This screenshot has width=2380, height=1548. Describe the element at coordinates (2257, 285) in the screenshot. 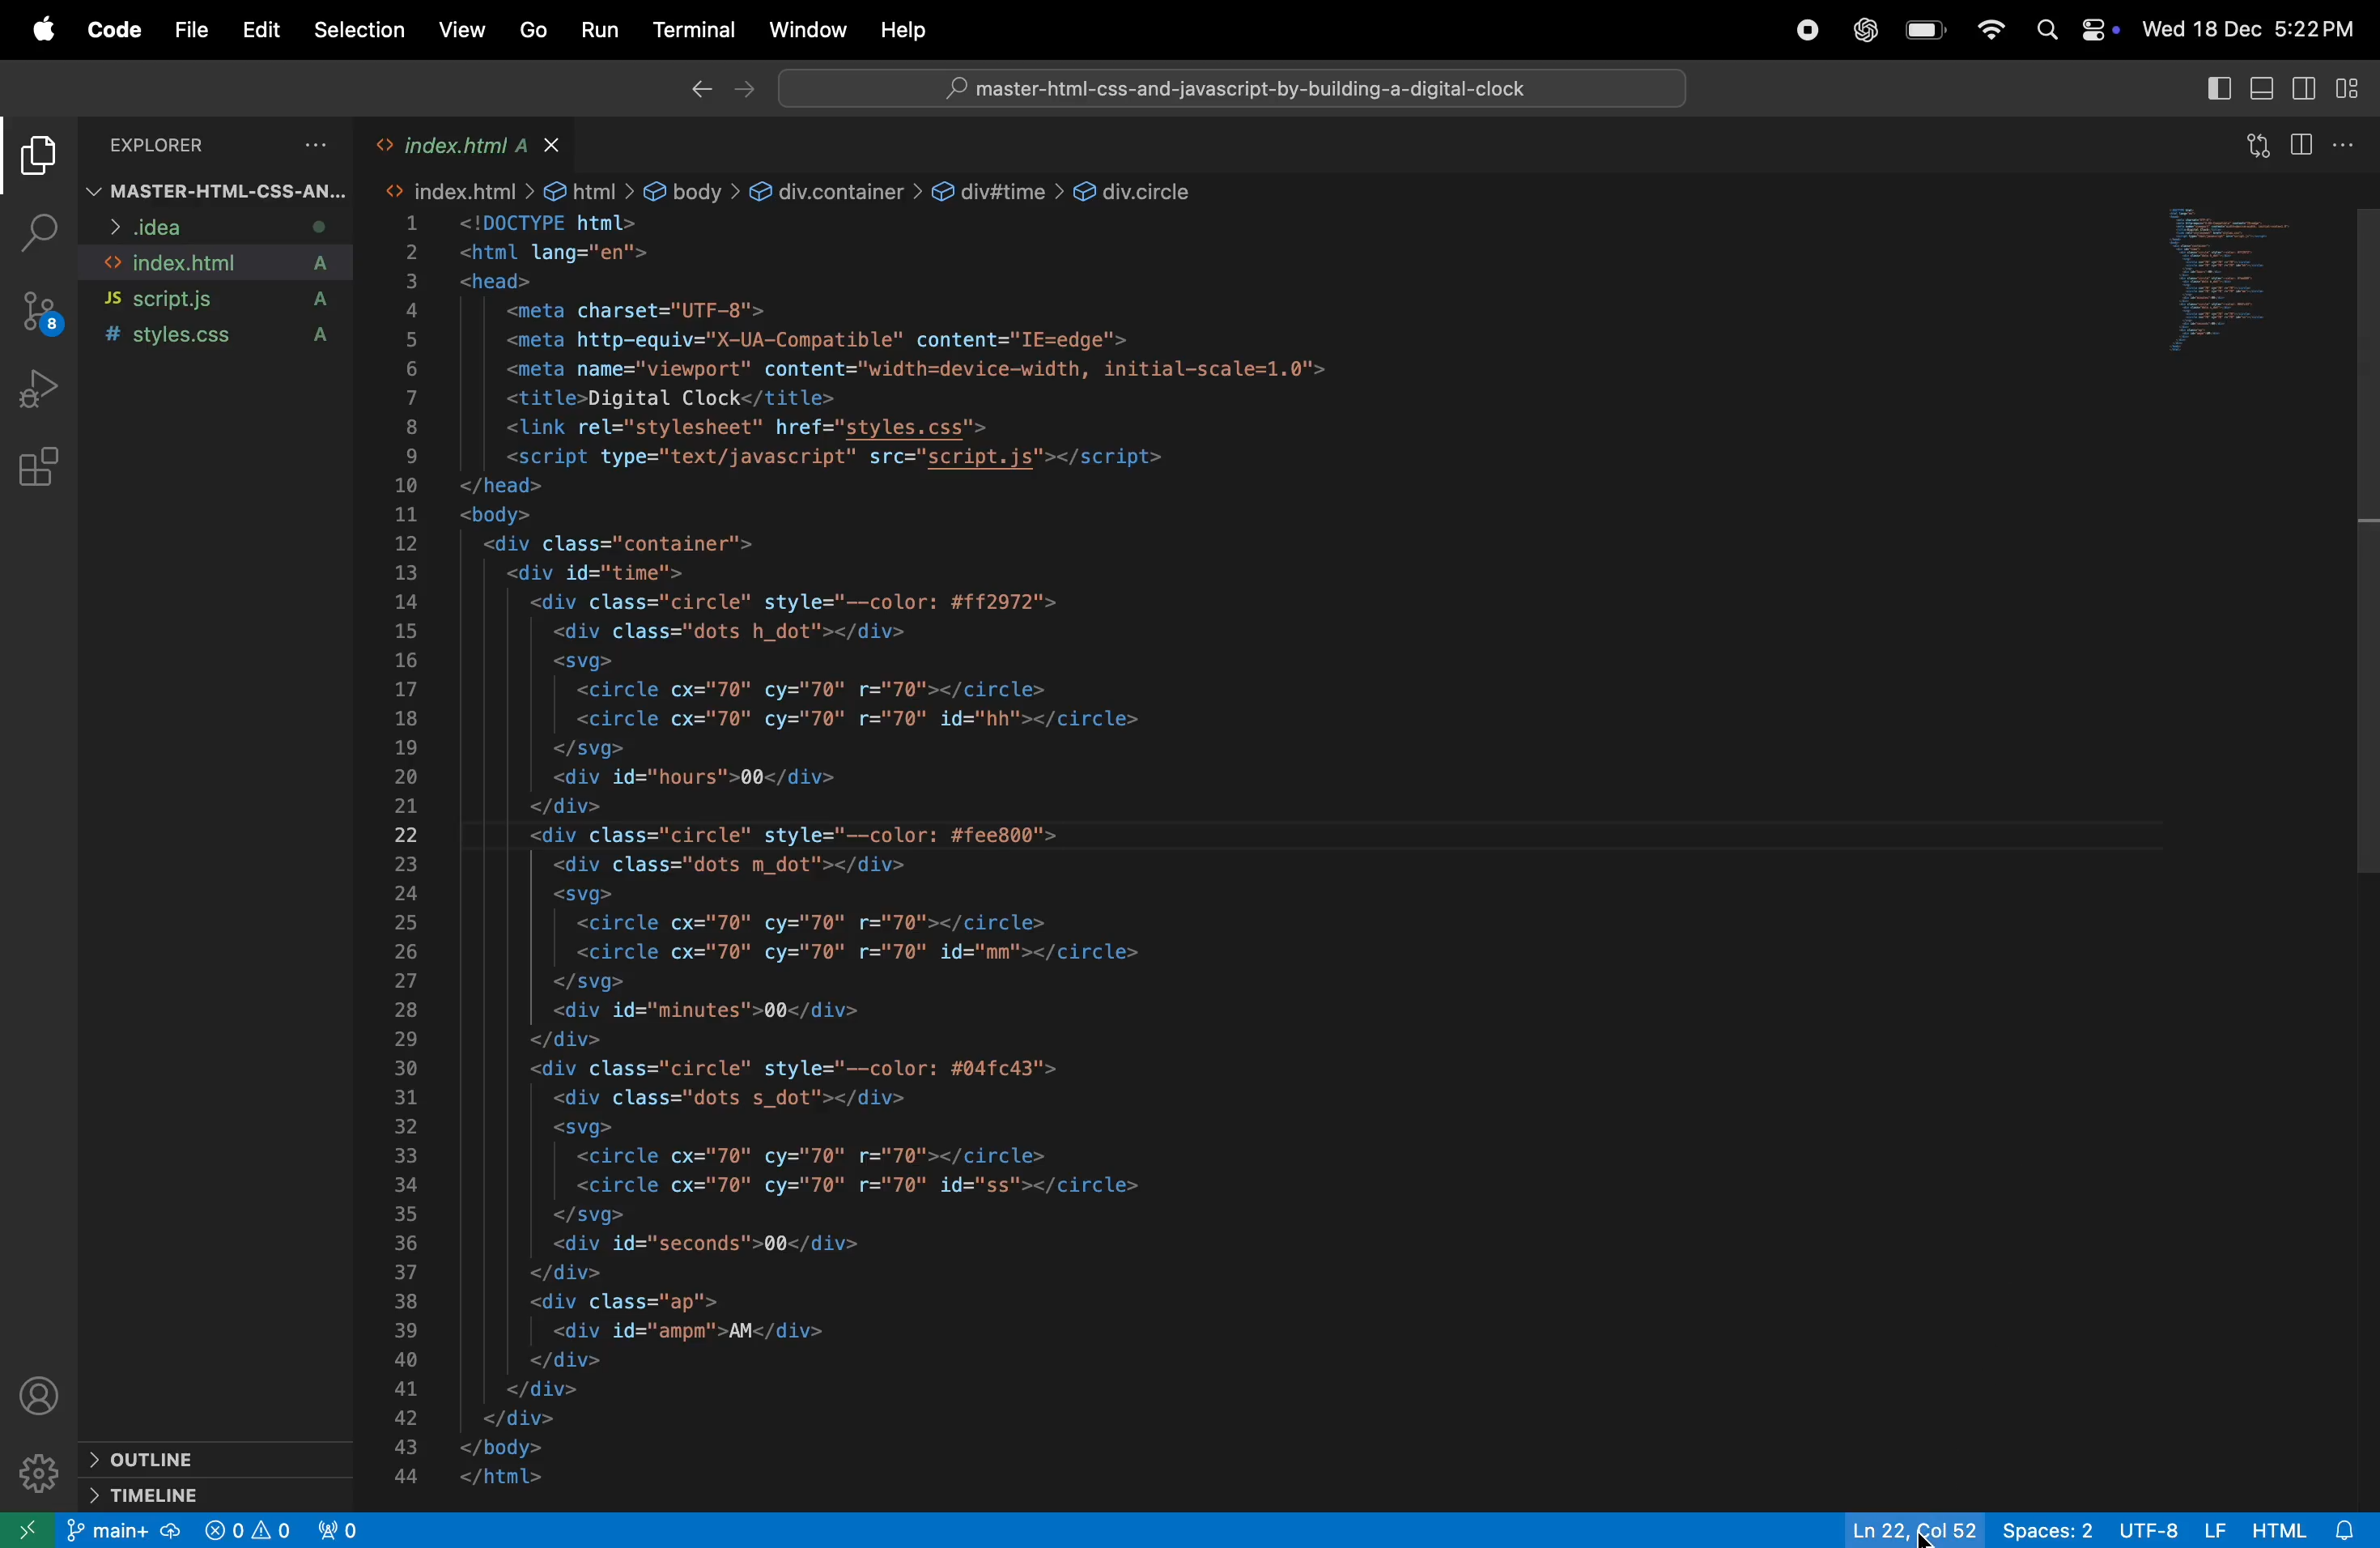

I see `code window` at that location.